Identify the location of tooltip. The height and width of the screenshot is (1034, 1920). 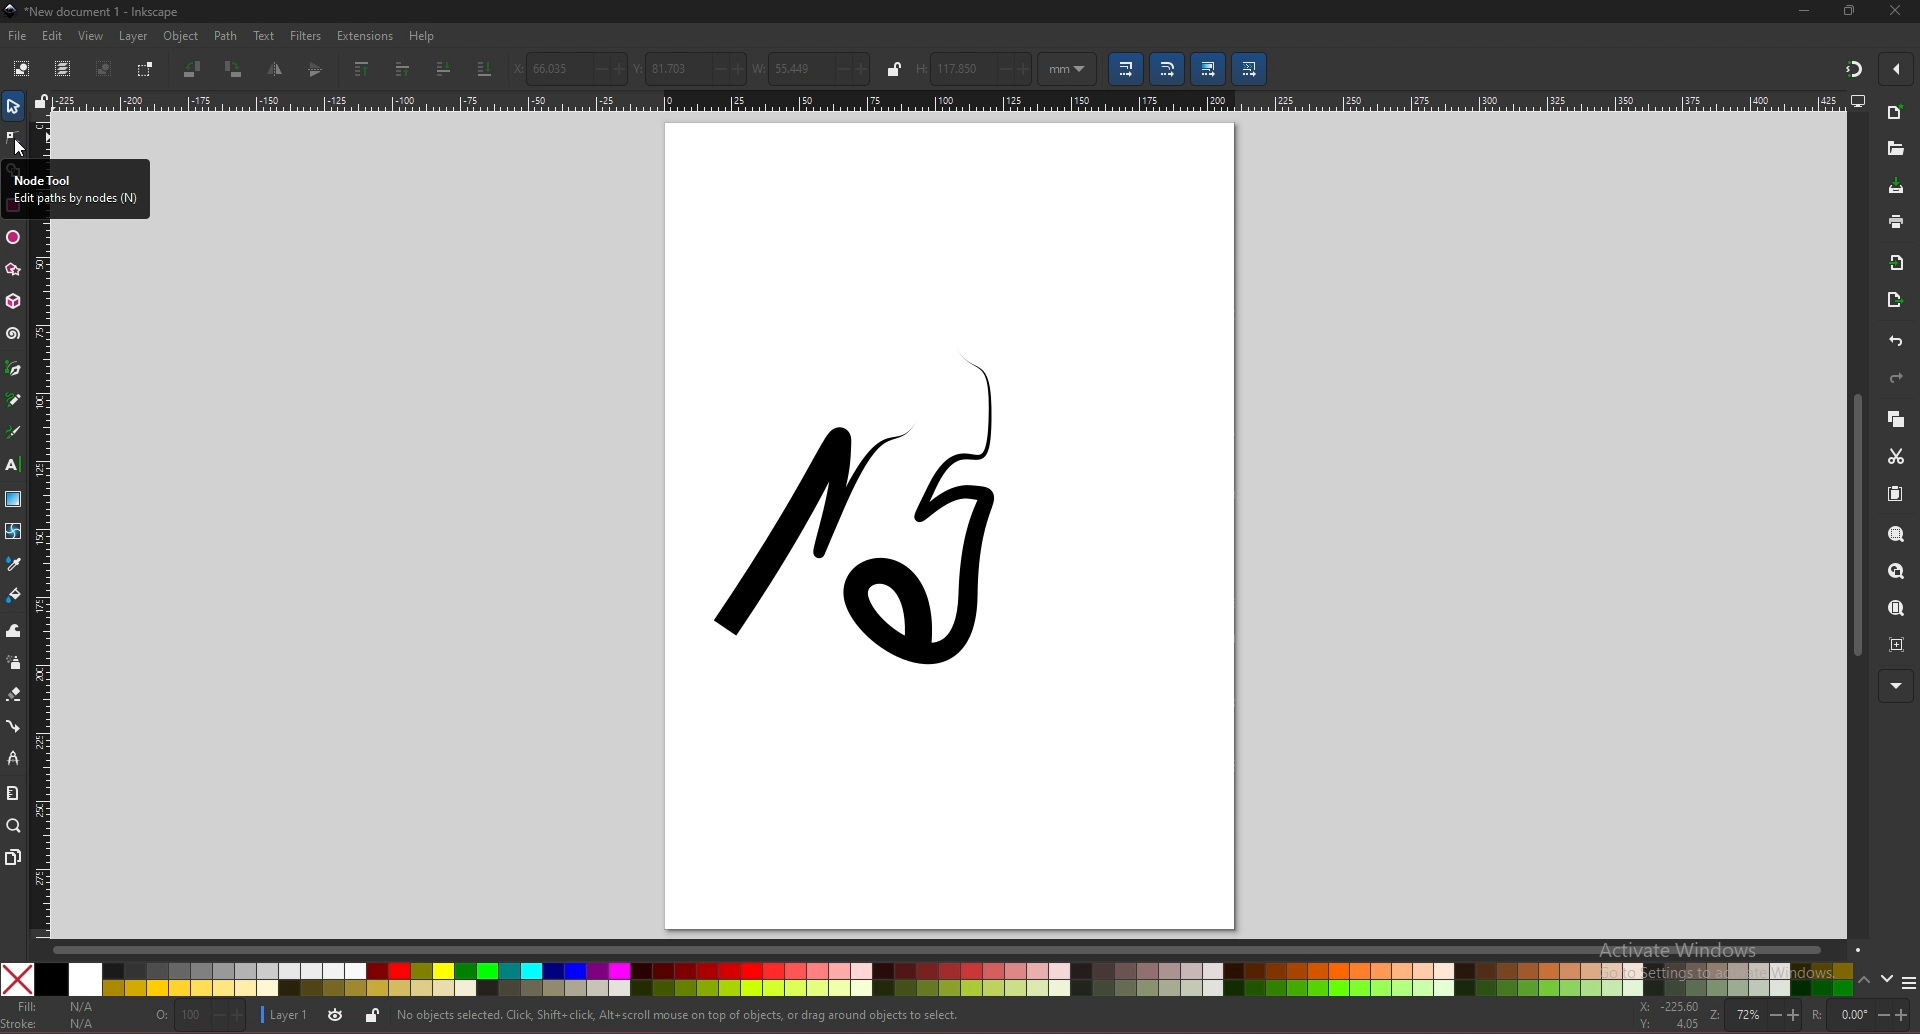
(76, 186).